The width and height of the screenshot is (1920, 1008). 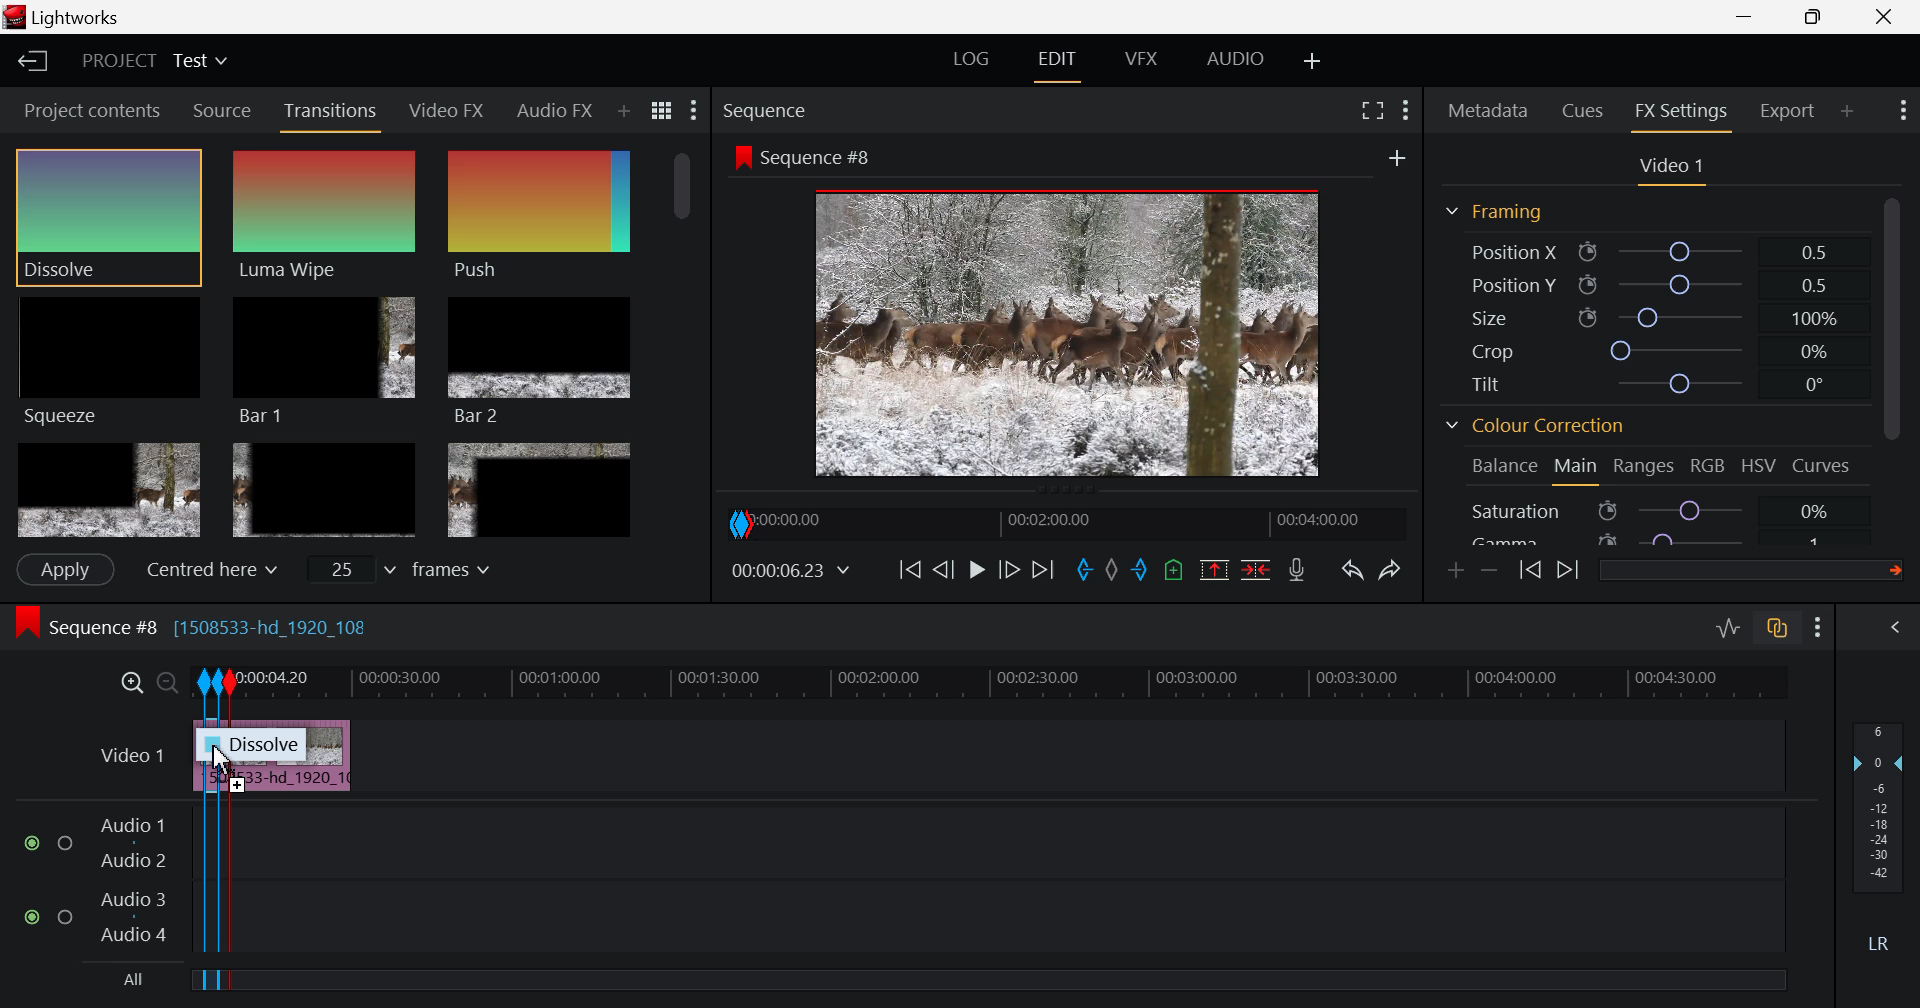 I want to click on Dissolve Effect, so click(x=331, y=221).